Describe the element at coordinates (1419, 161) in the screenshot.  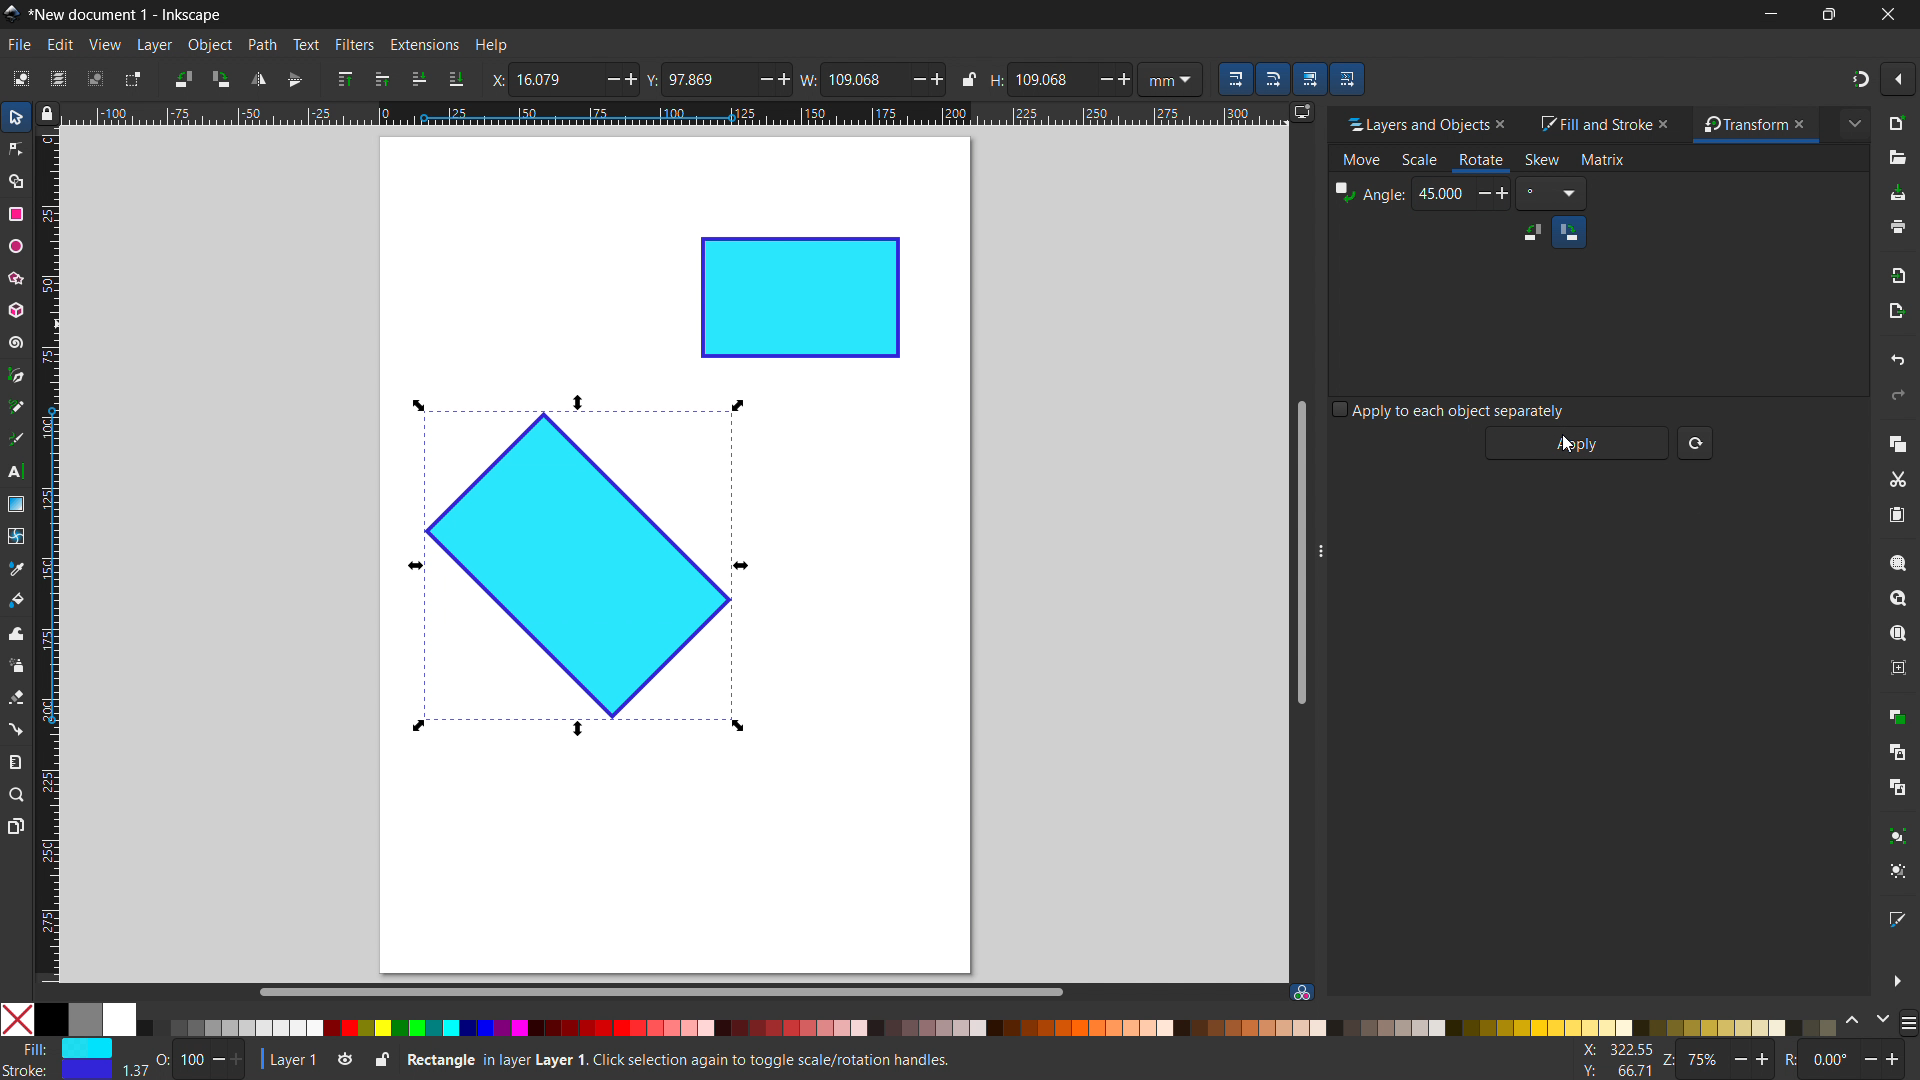
I see `scale` at that location.